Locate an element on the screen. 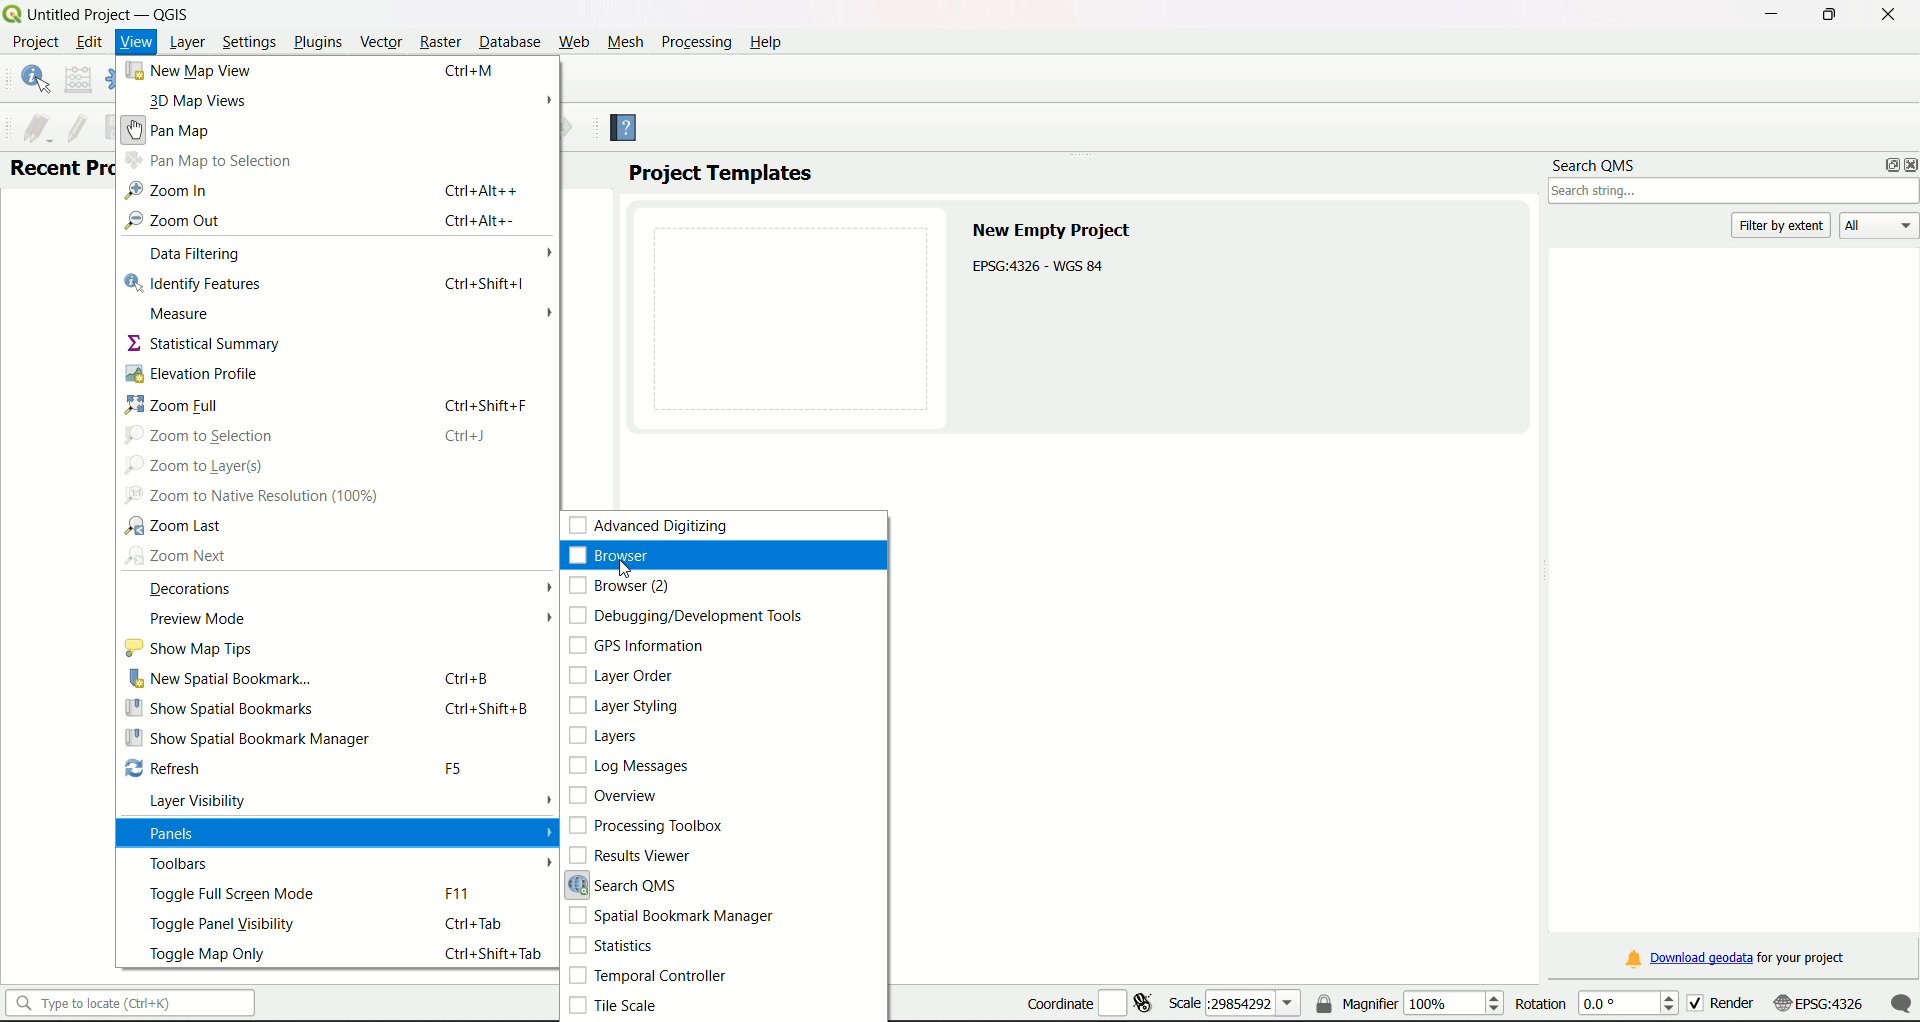  ctrl+shift+tab is located at coordinates (494, 954).